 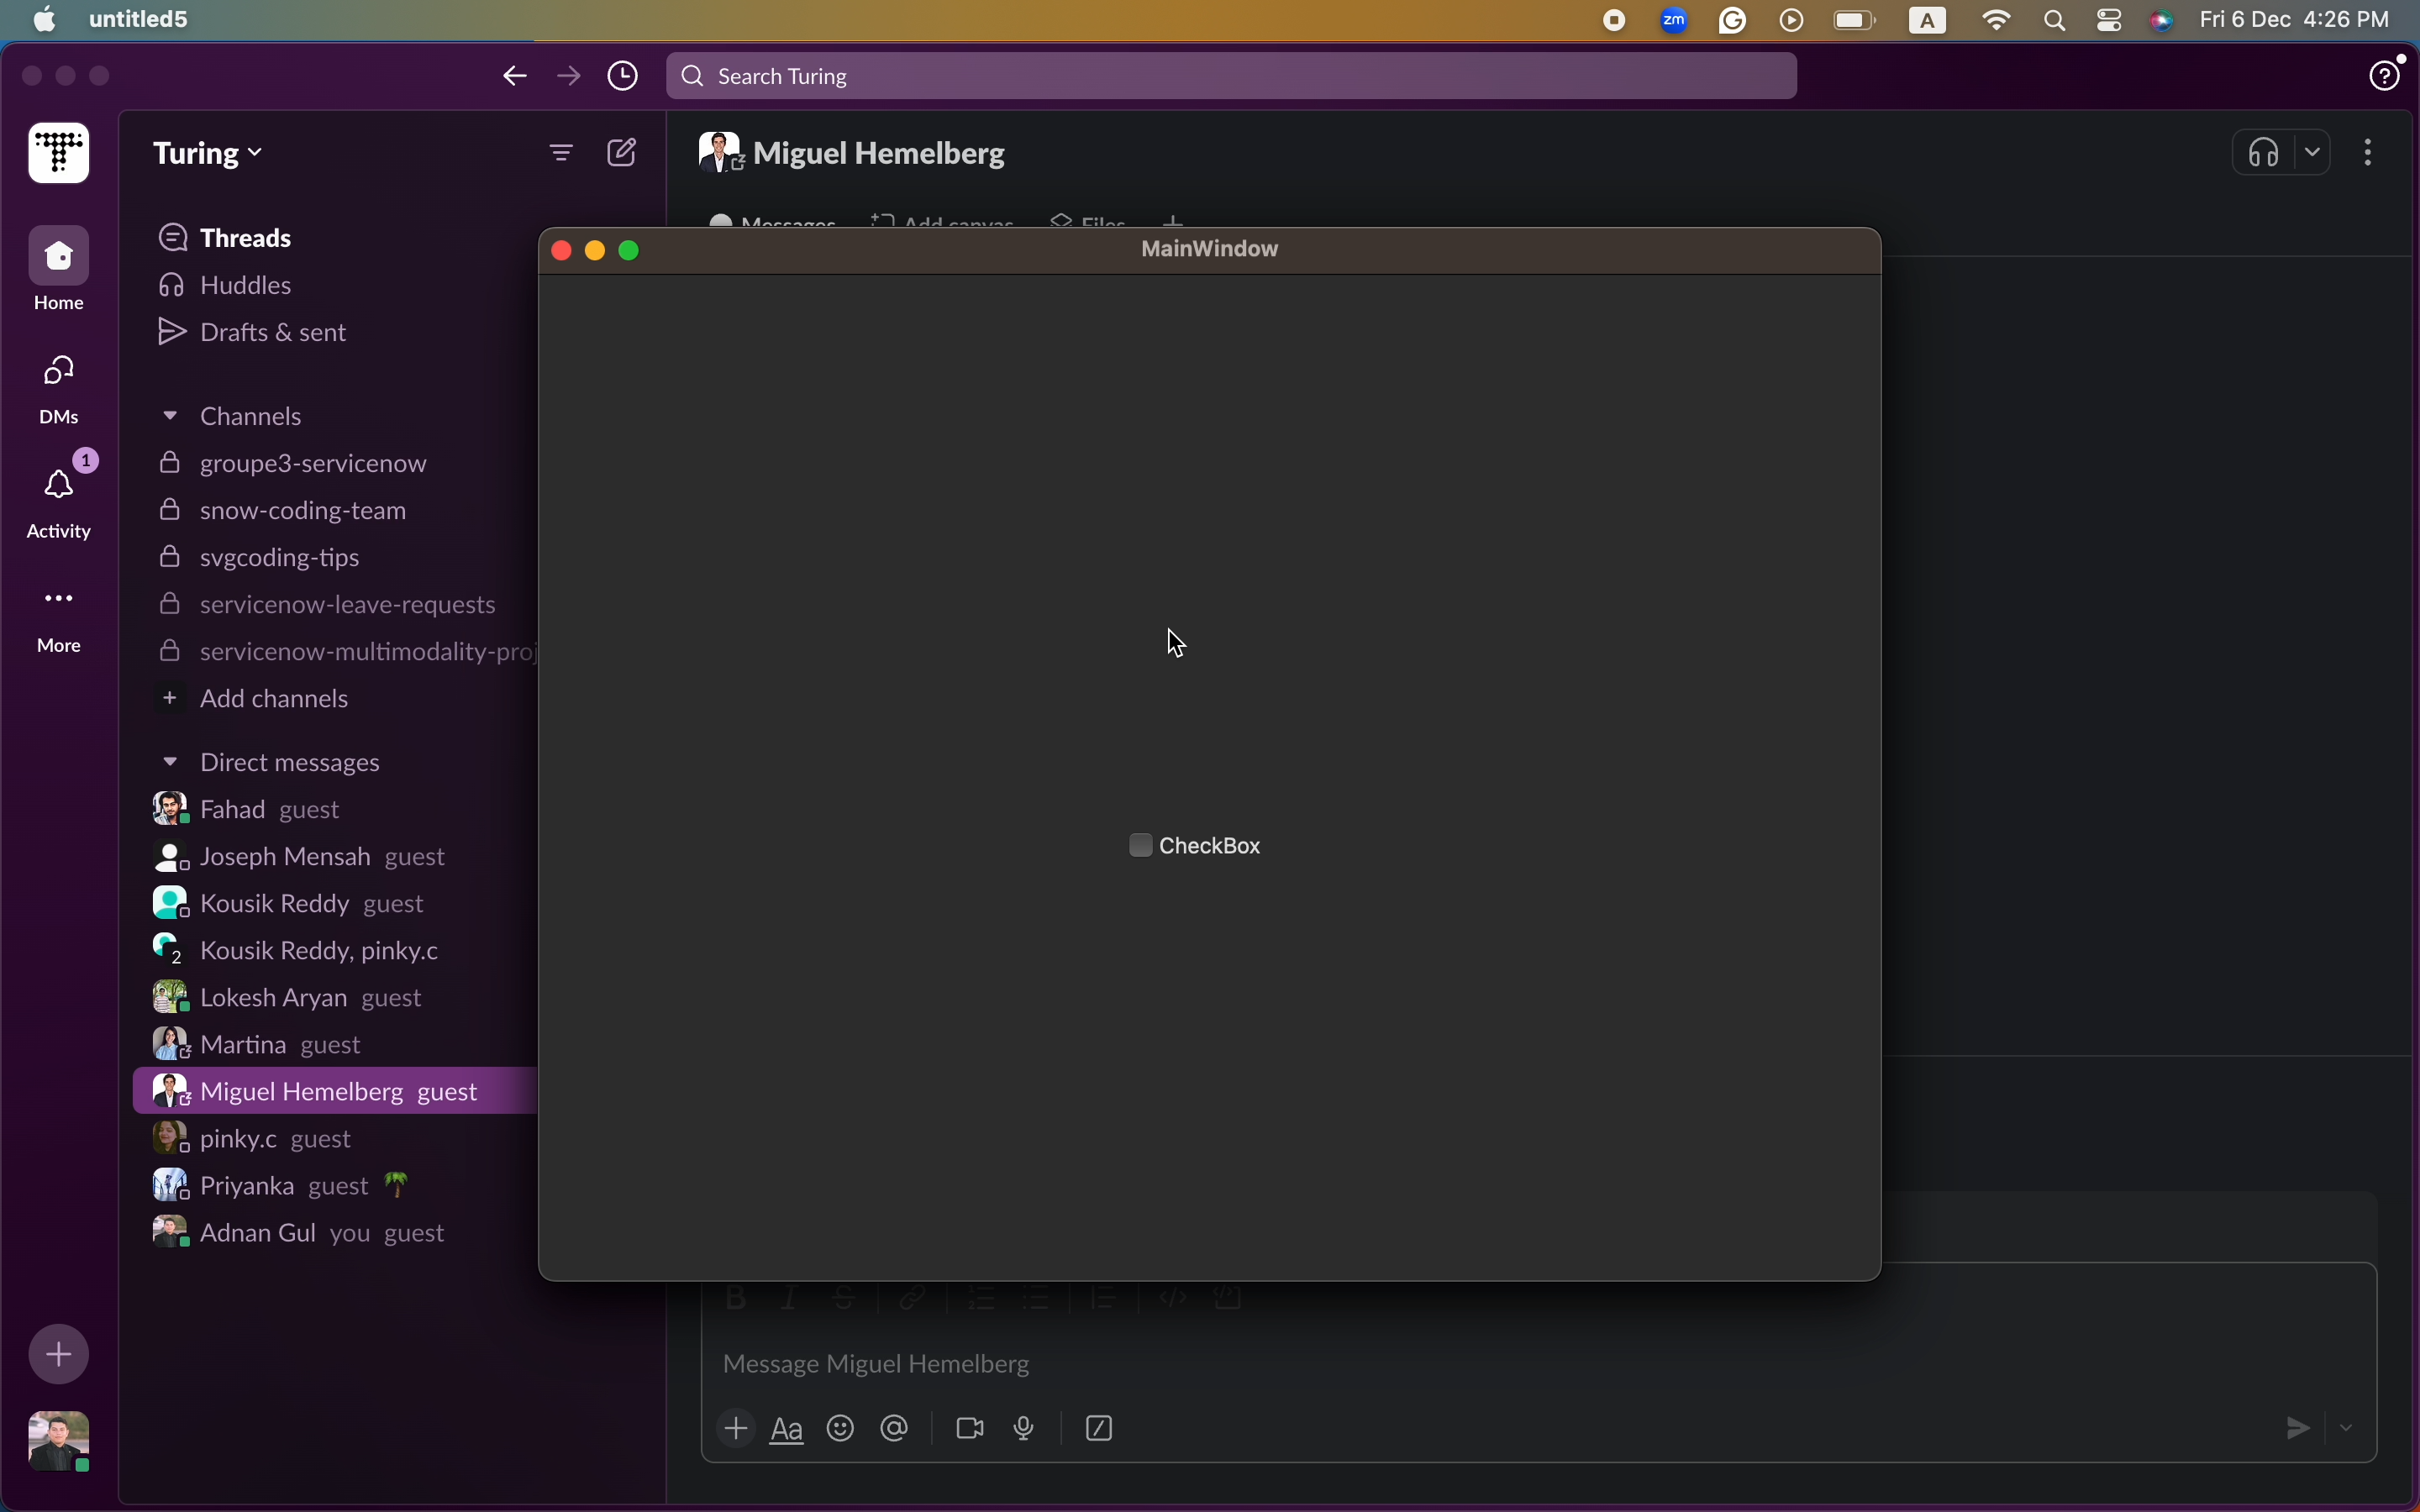 I want to click on Fahad, so click(x=258, y=811).